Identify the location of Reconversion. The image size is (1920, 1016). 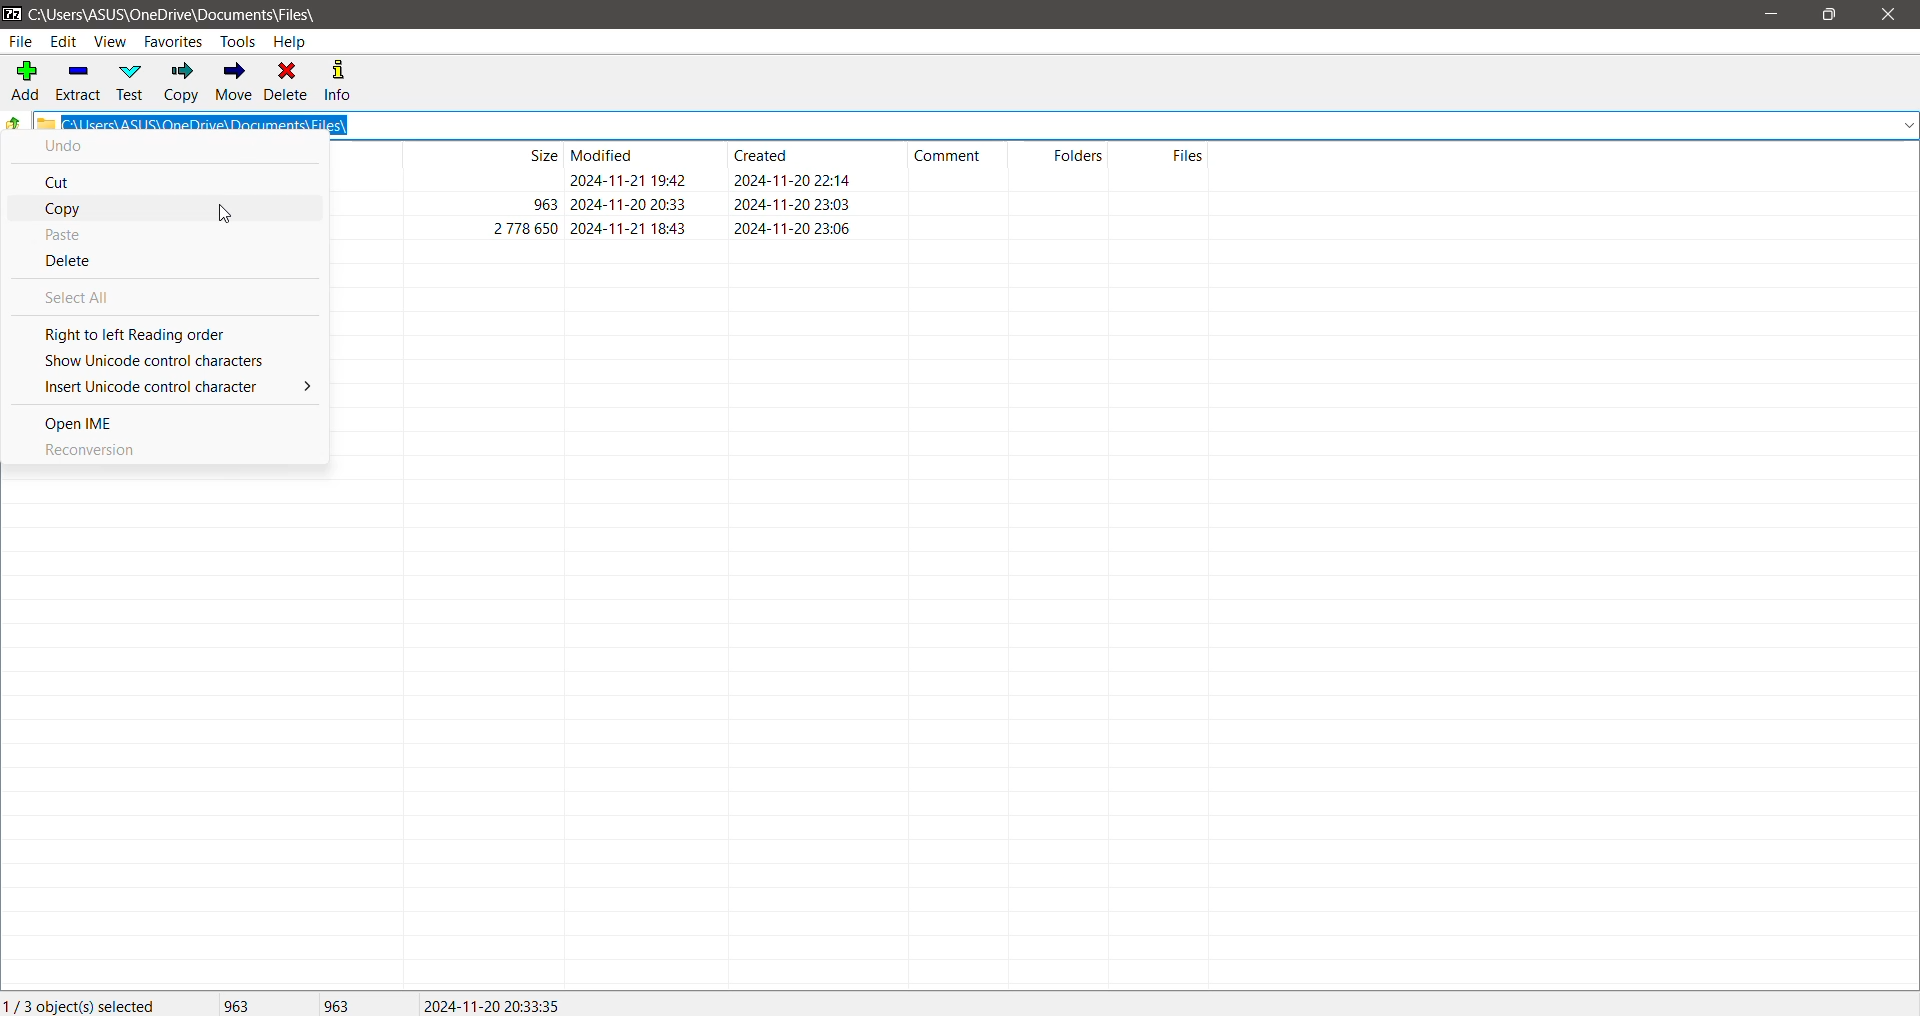
(92, 451).